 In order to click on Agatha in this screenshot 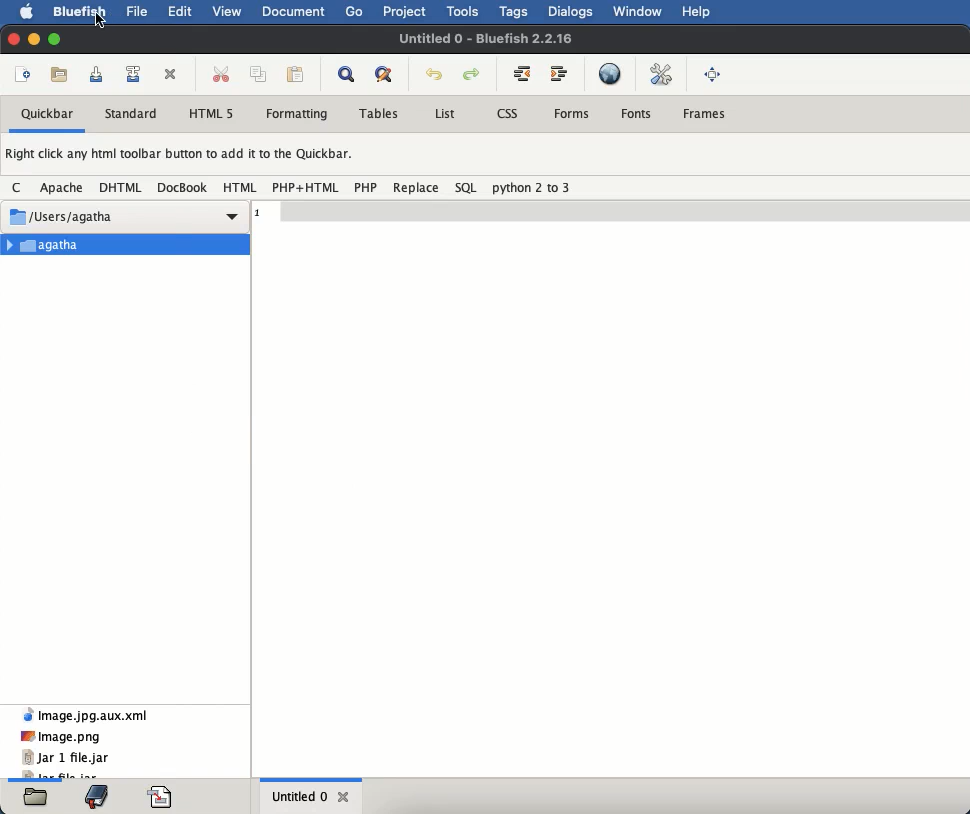, I will do `click(127, 244)`.